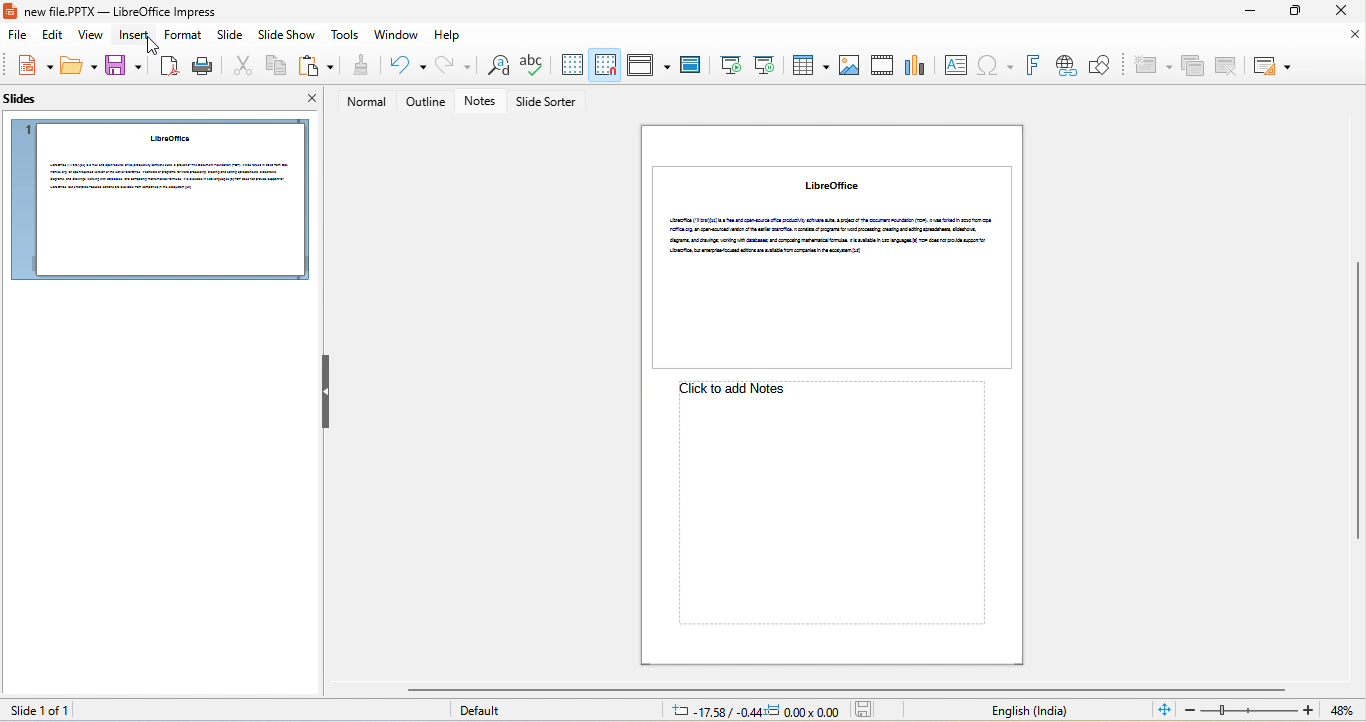 The width and height of the screenshot is (1366, 722). Describe the element at coordinates (347, 36) in the screenshot. I see `tools` at that location.